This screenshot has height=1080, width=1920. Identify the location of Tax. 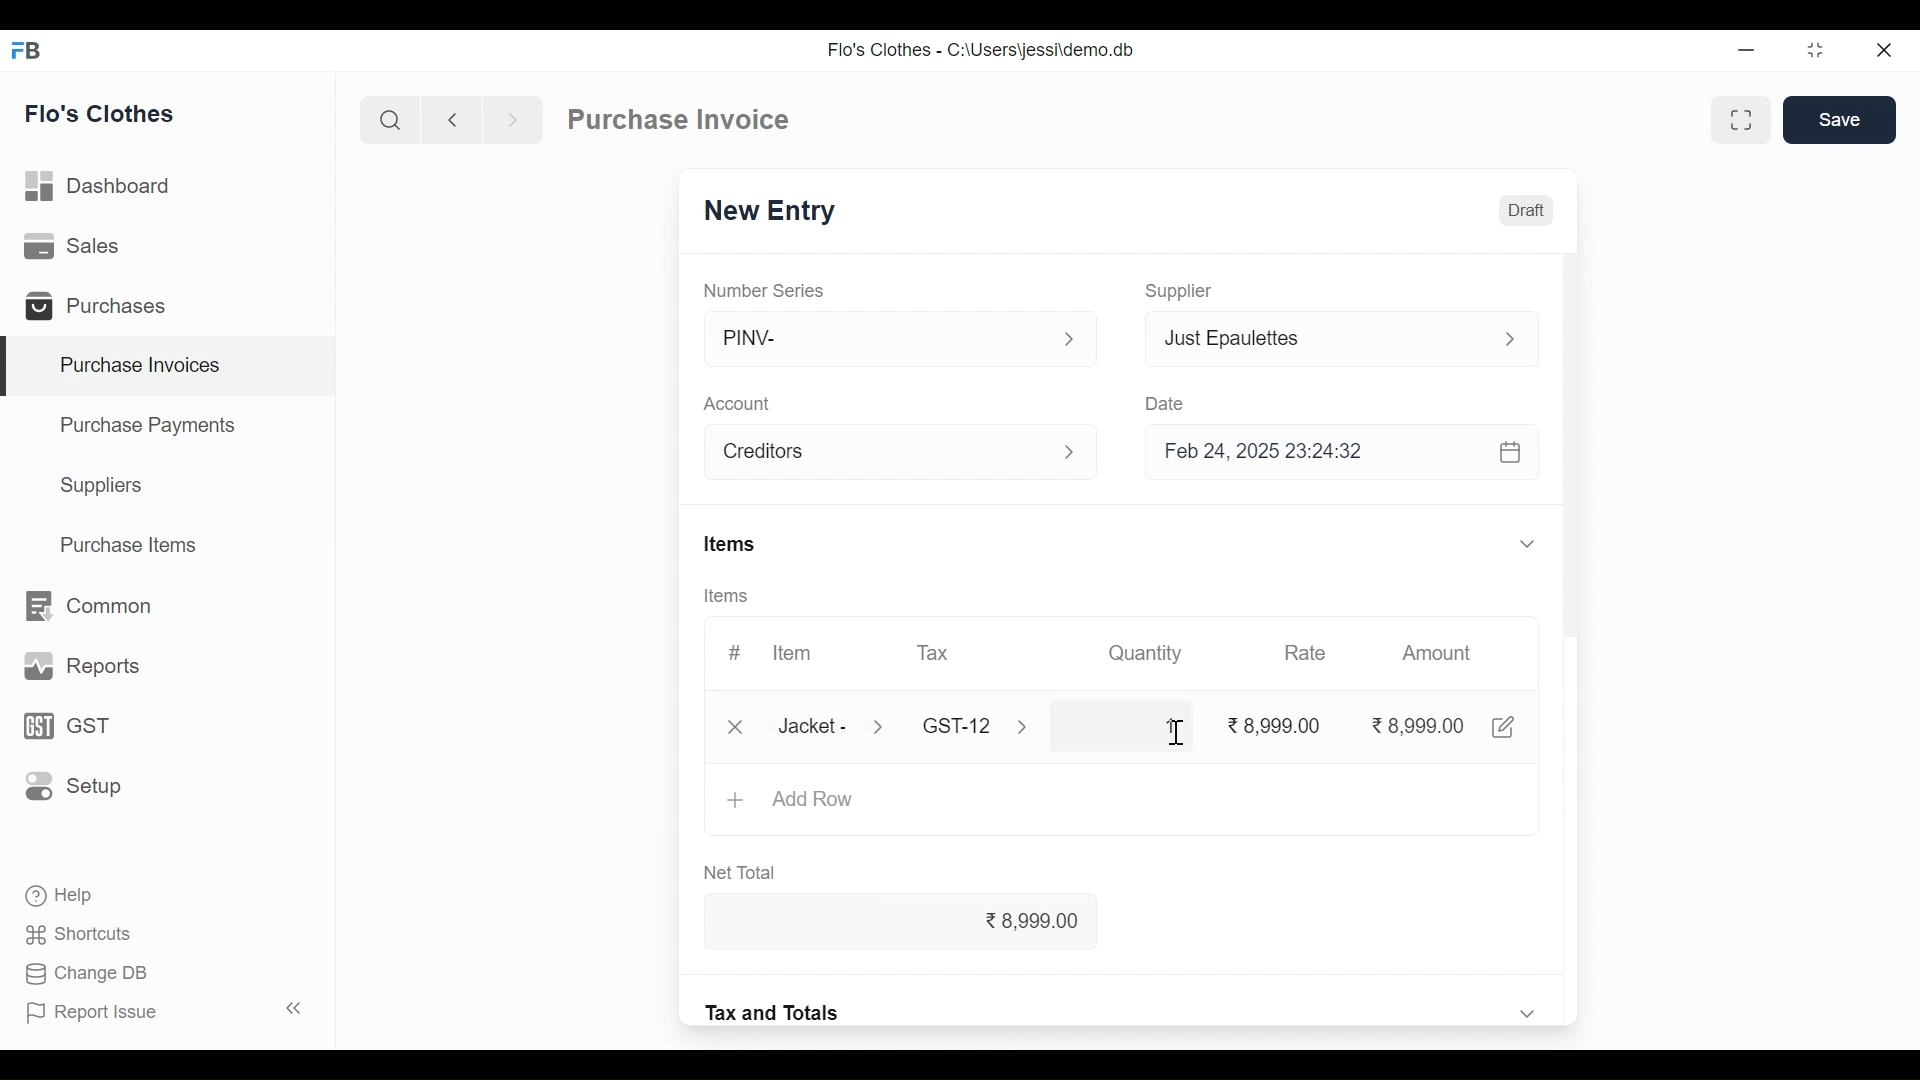
(961, 725).